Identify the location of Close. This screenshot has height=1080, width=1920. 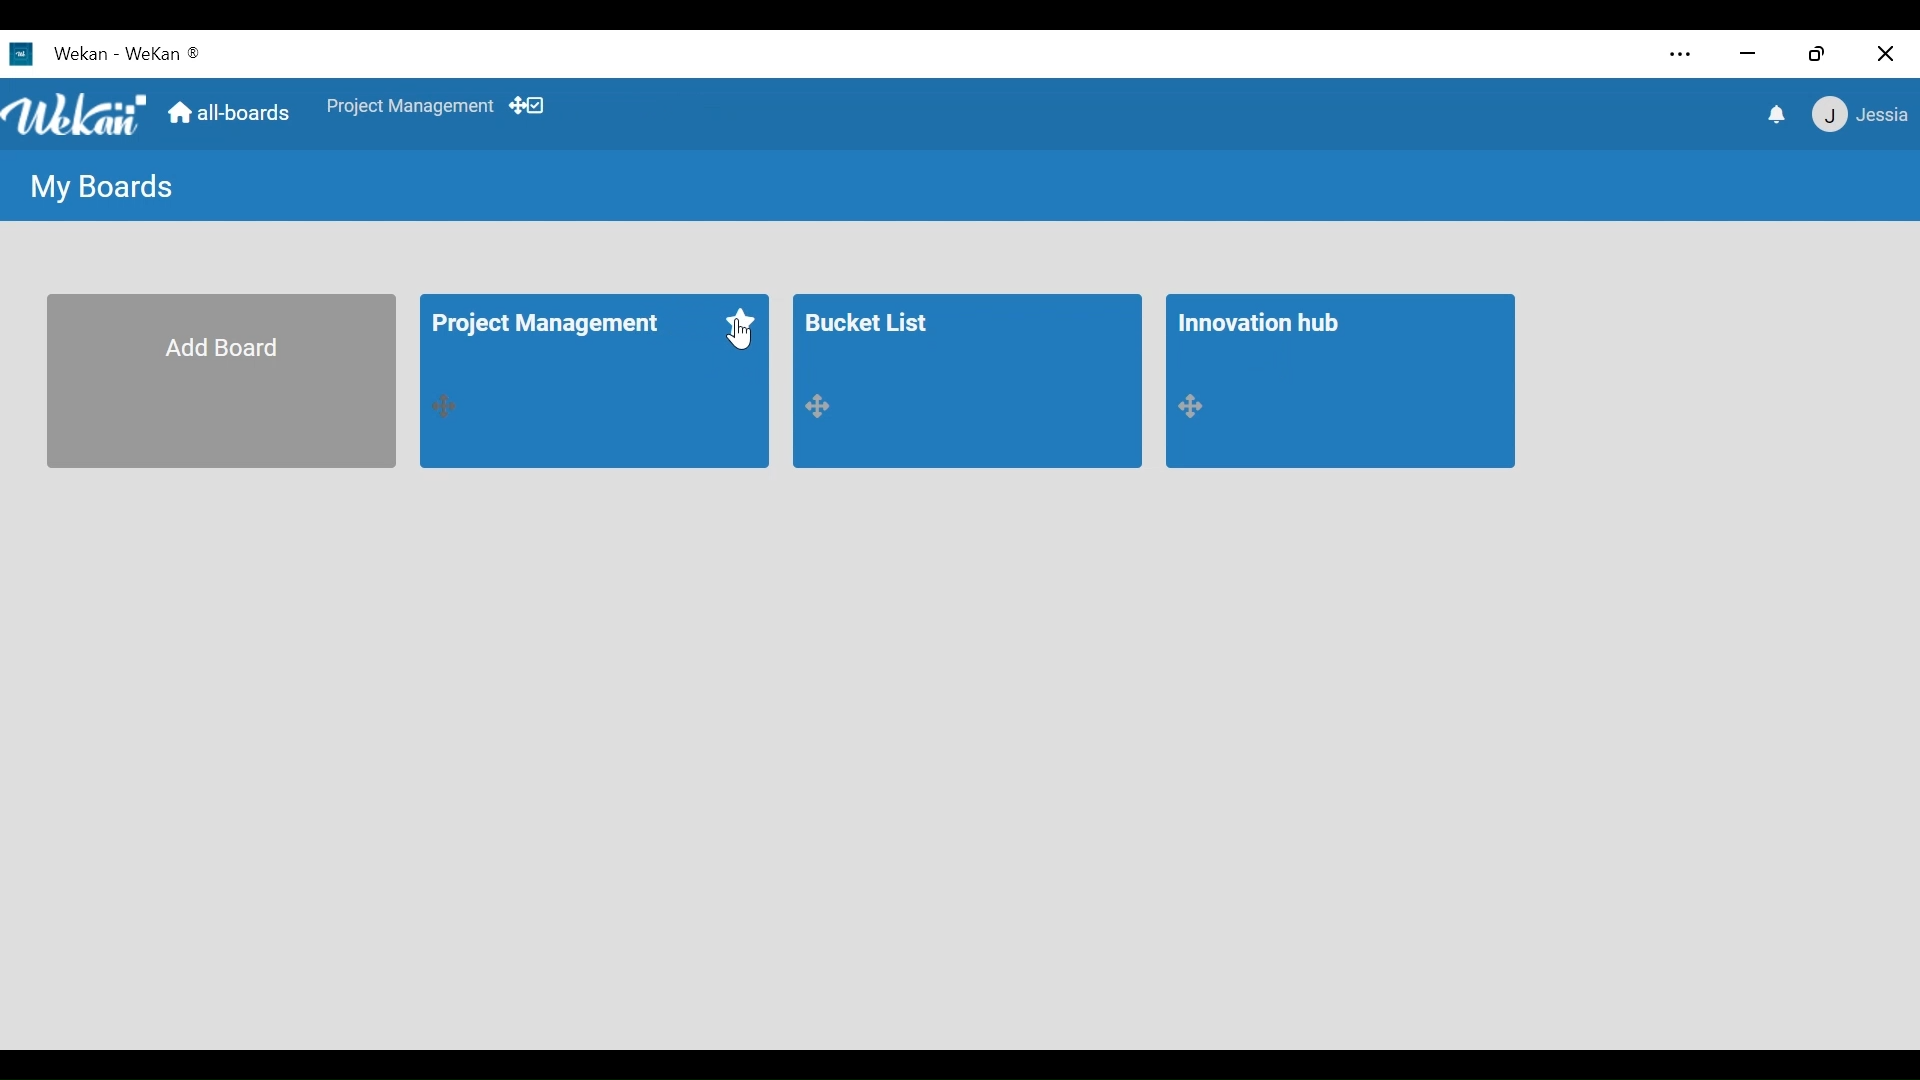
(1883, 54).